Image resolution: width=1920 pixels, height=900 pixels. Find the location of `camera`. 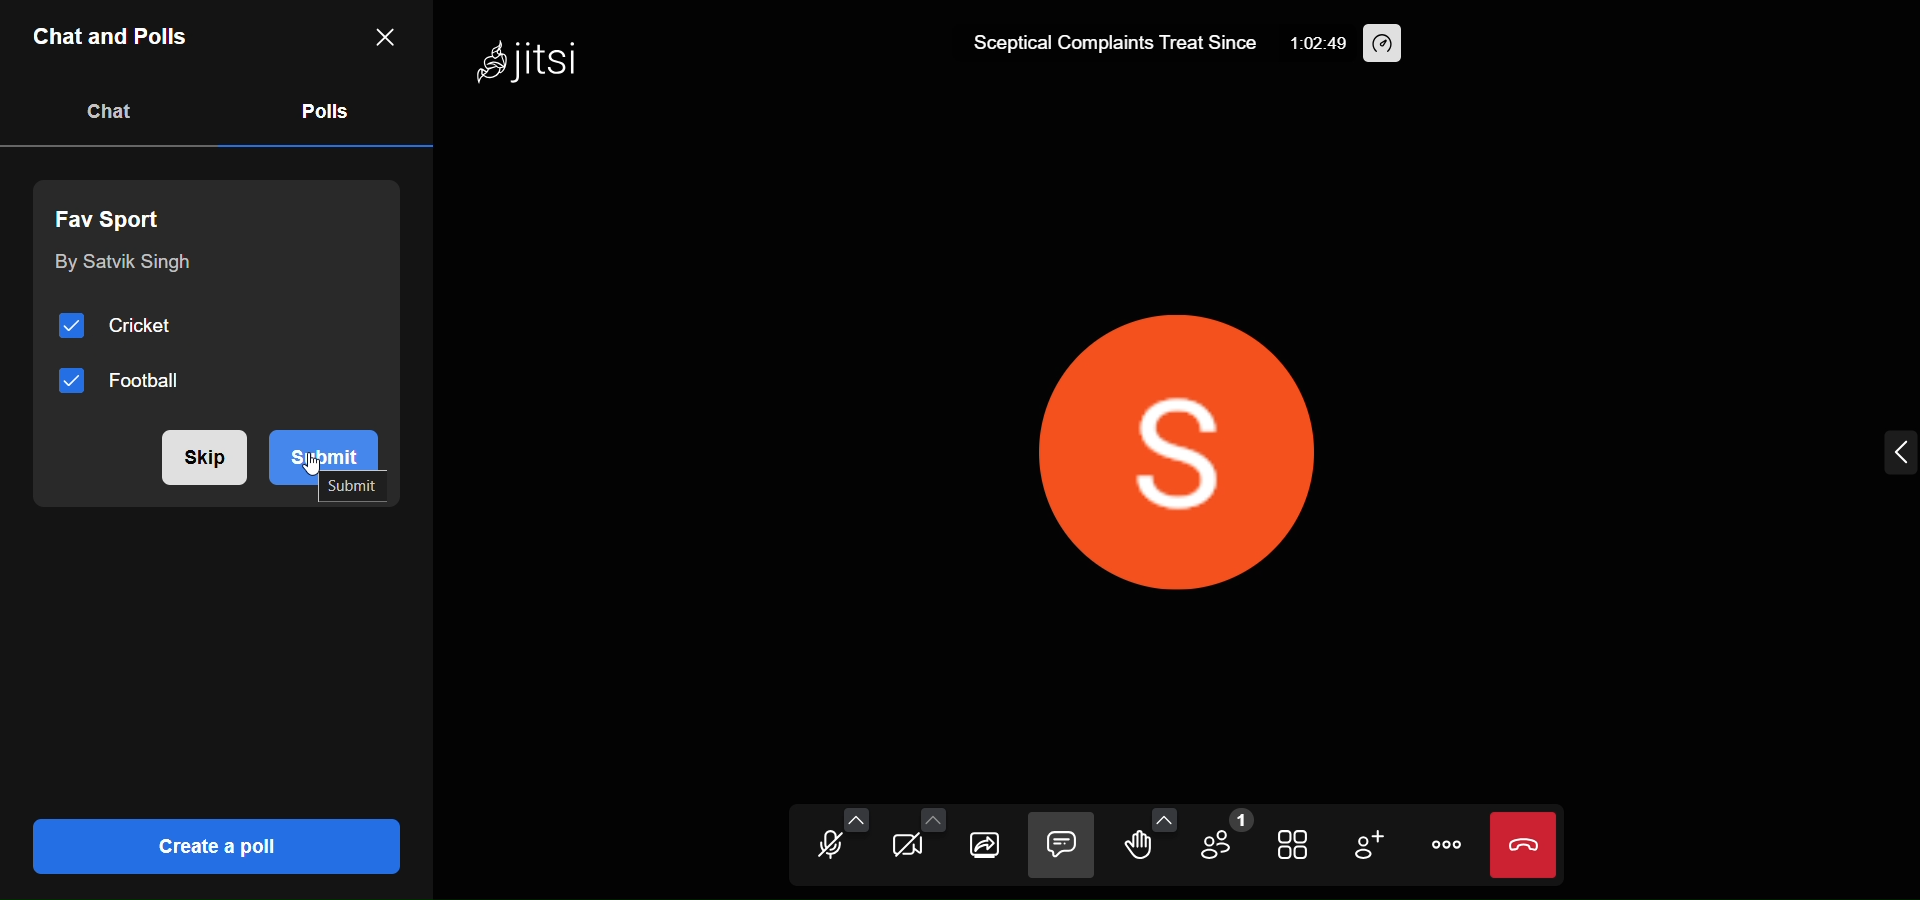

camera is located at coordinates (901, 849).